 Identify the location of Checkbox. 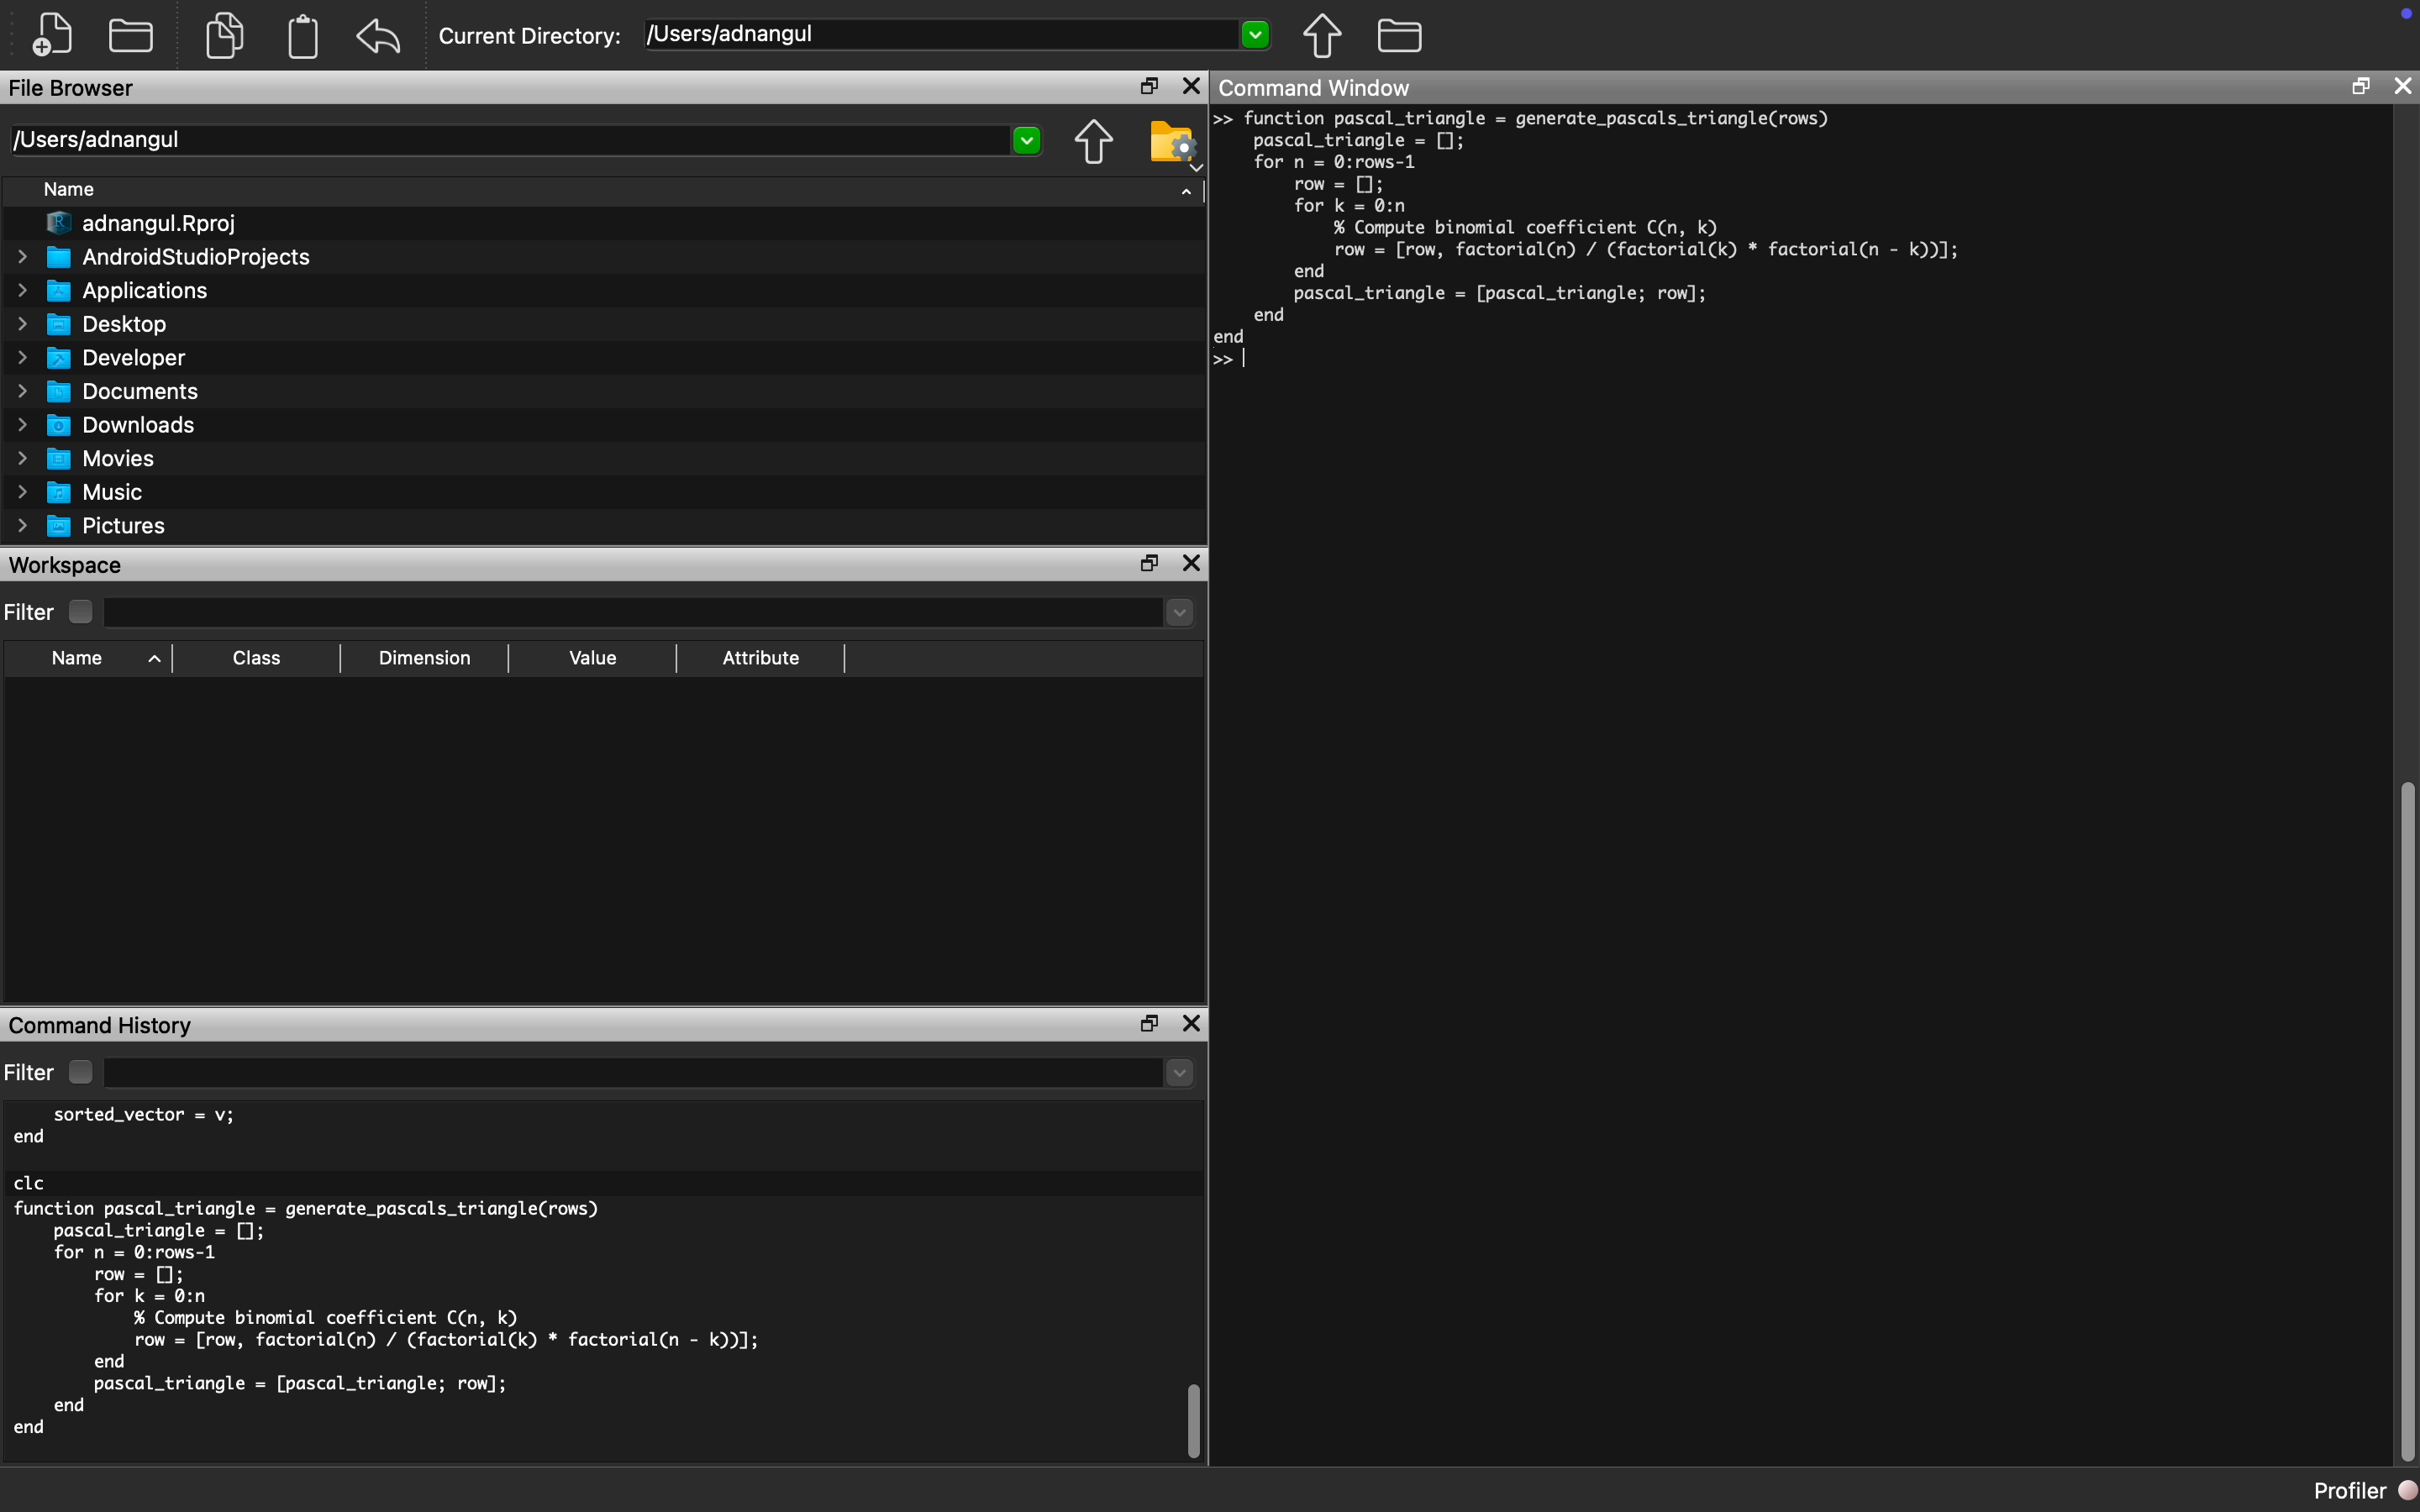
(80, 1071).